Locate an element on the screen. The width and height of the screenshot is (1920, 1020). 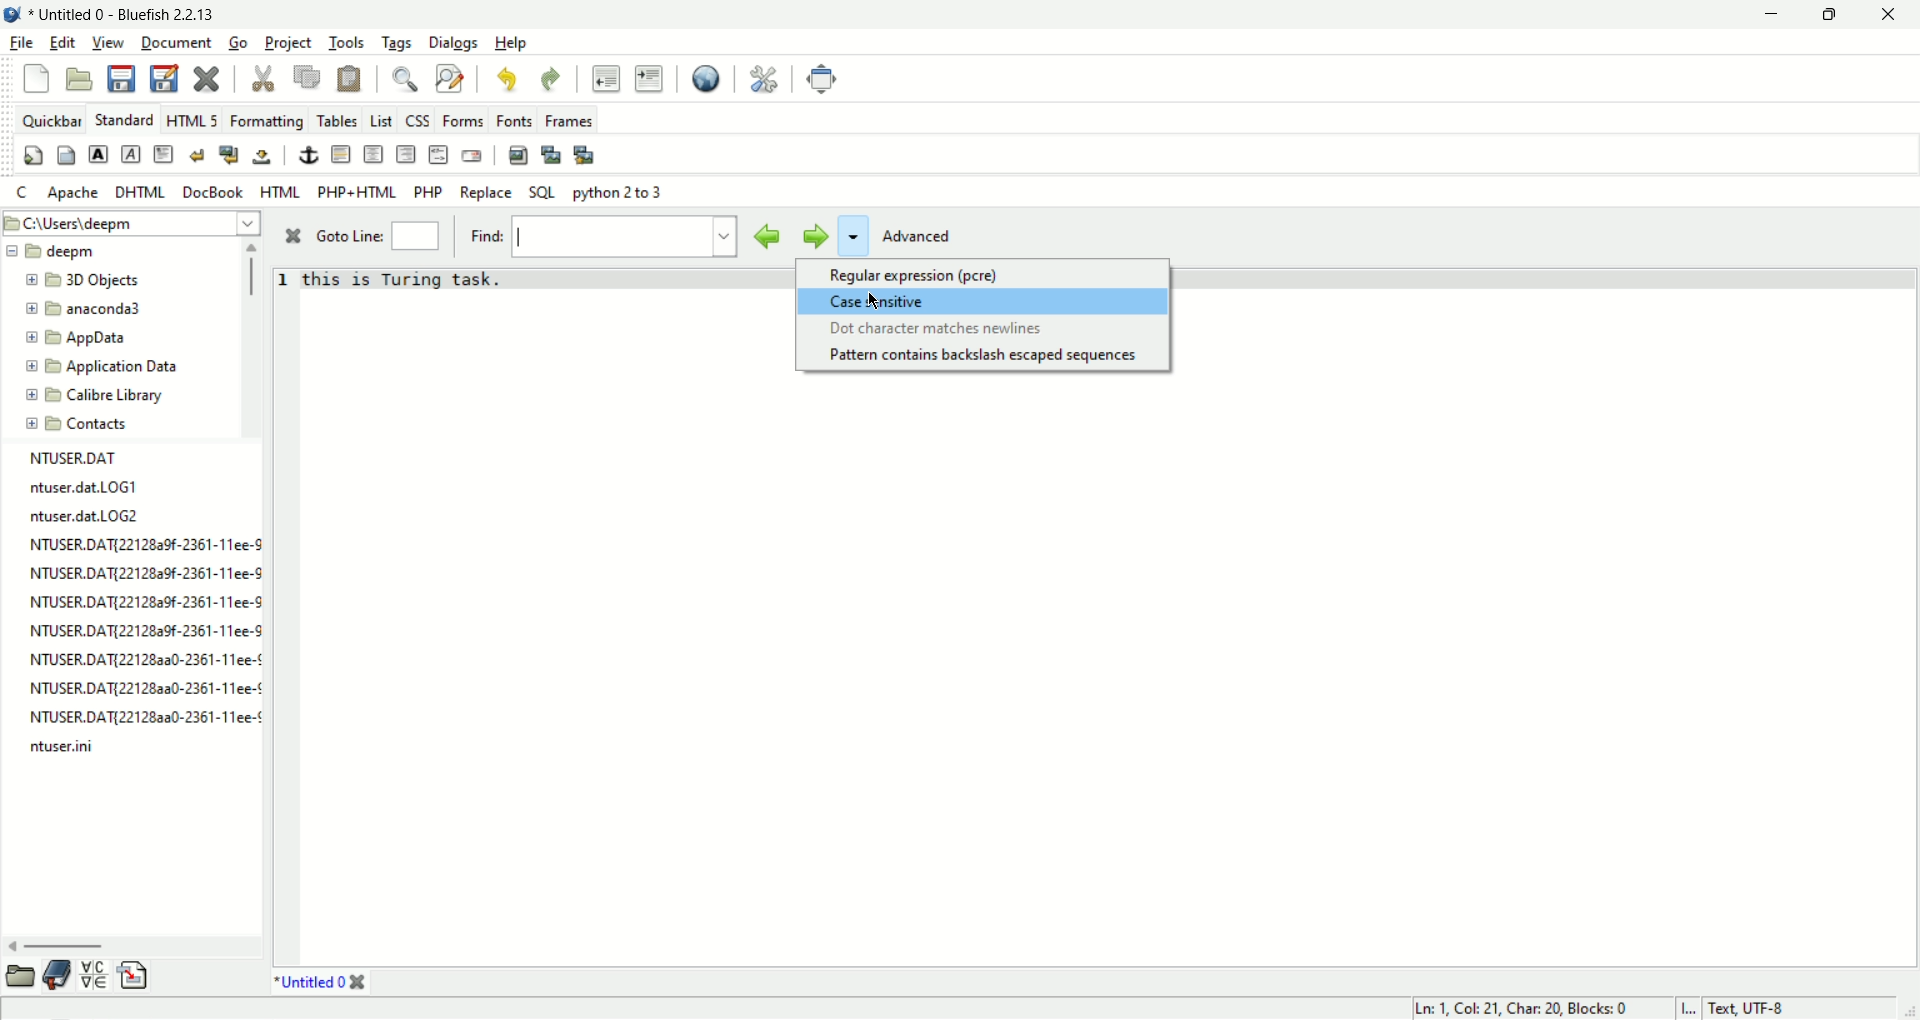
body is located at coordinates (67, 154).